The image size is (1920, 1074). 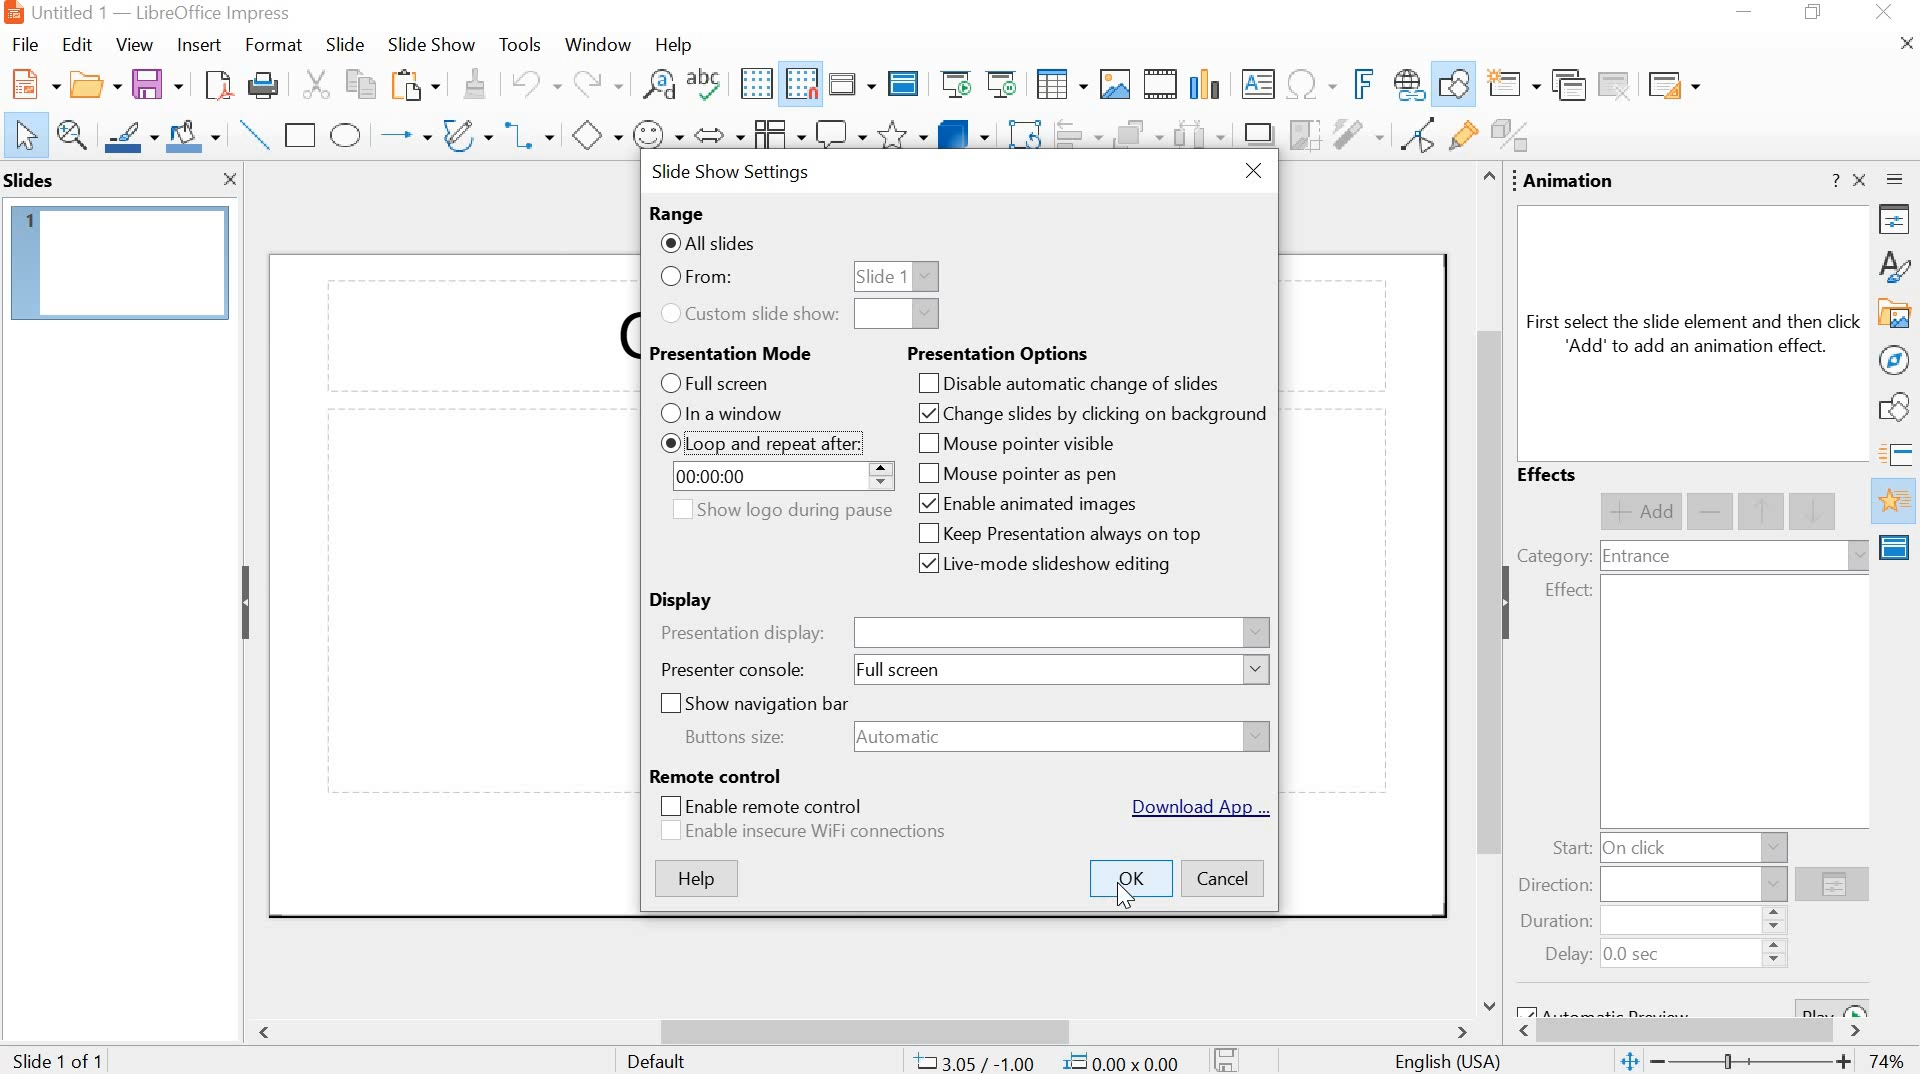 I want to click on modify document, so click(x=1227, y=1059).